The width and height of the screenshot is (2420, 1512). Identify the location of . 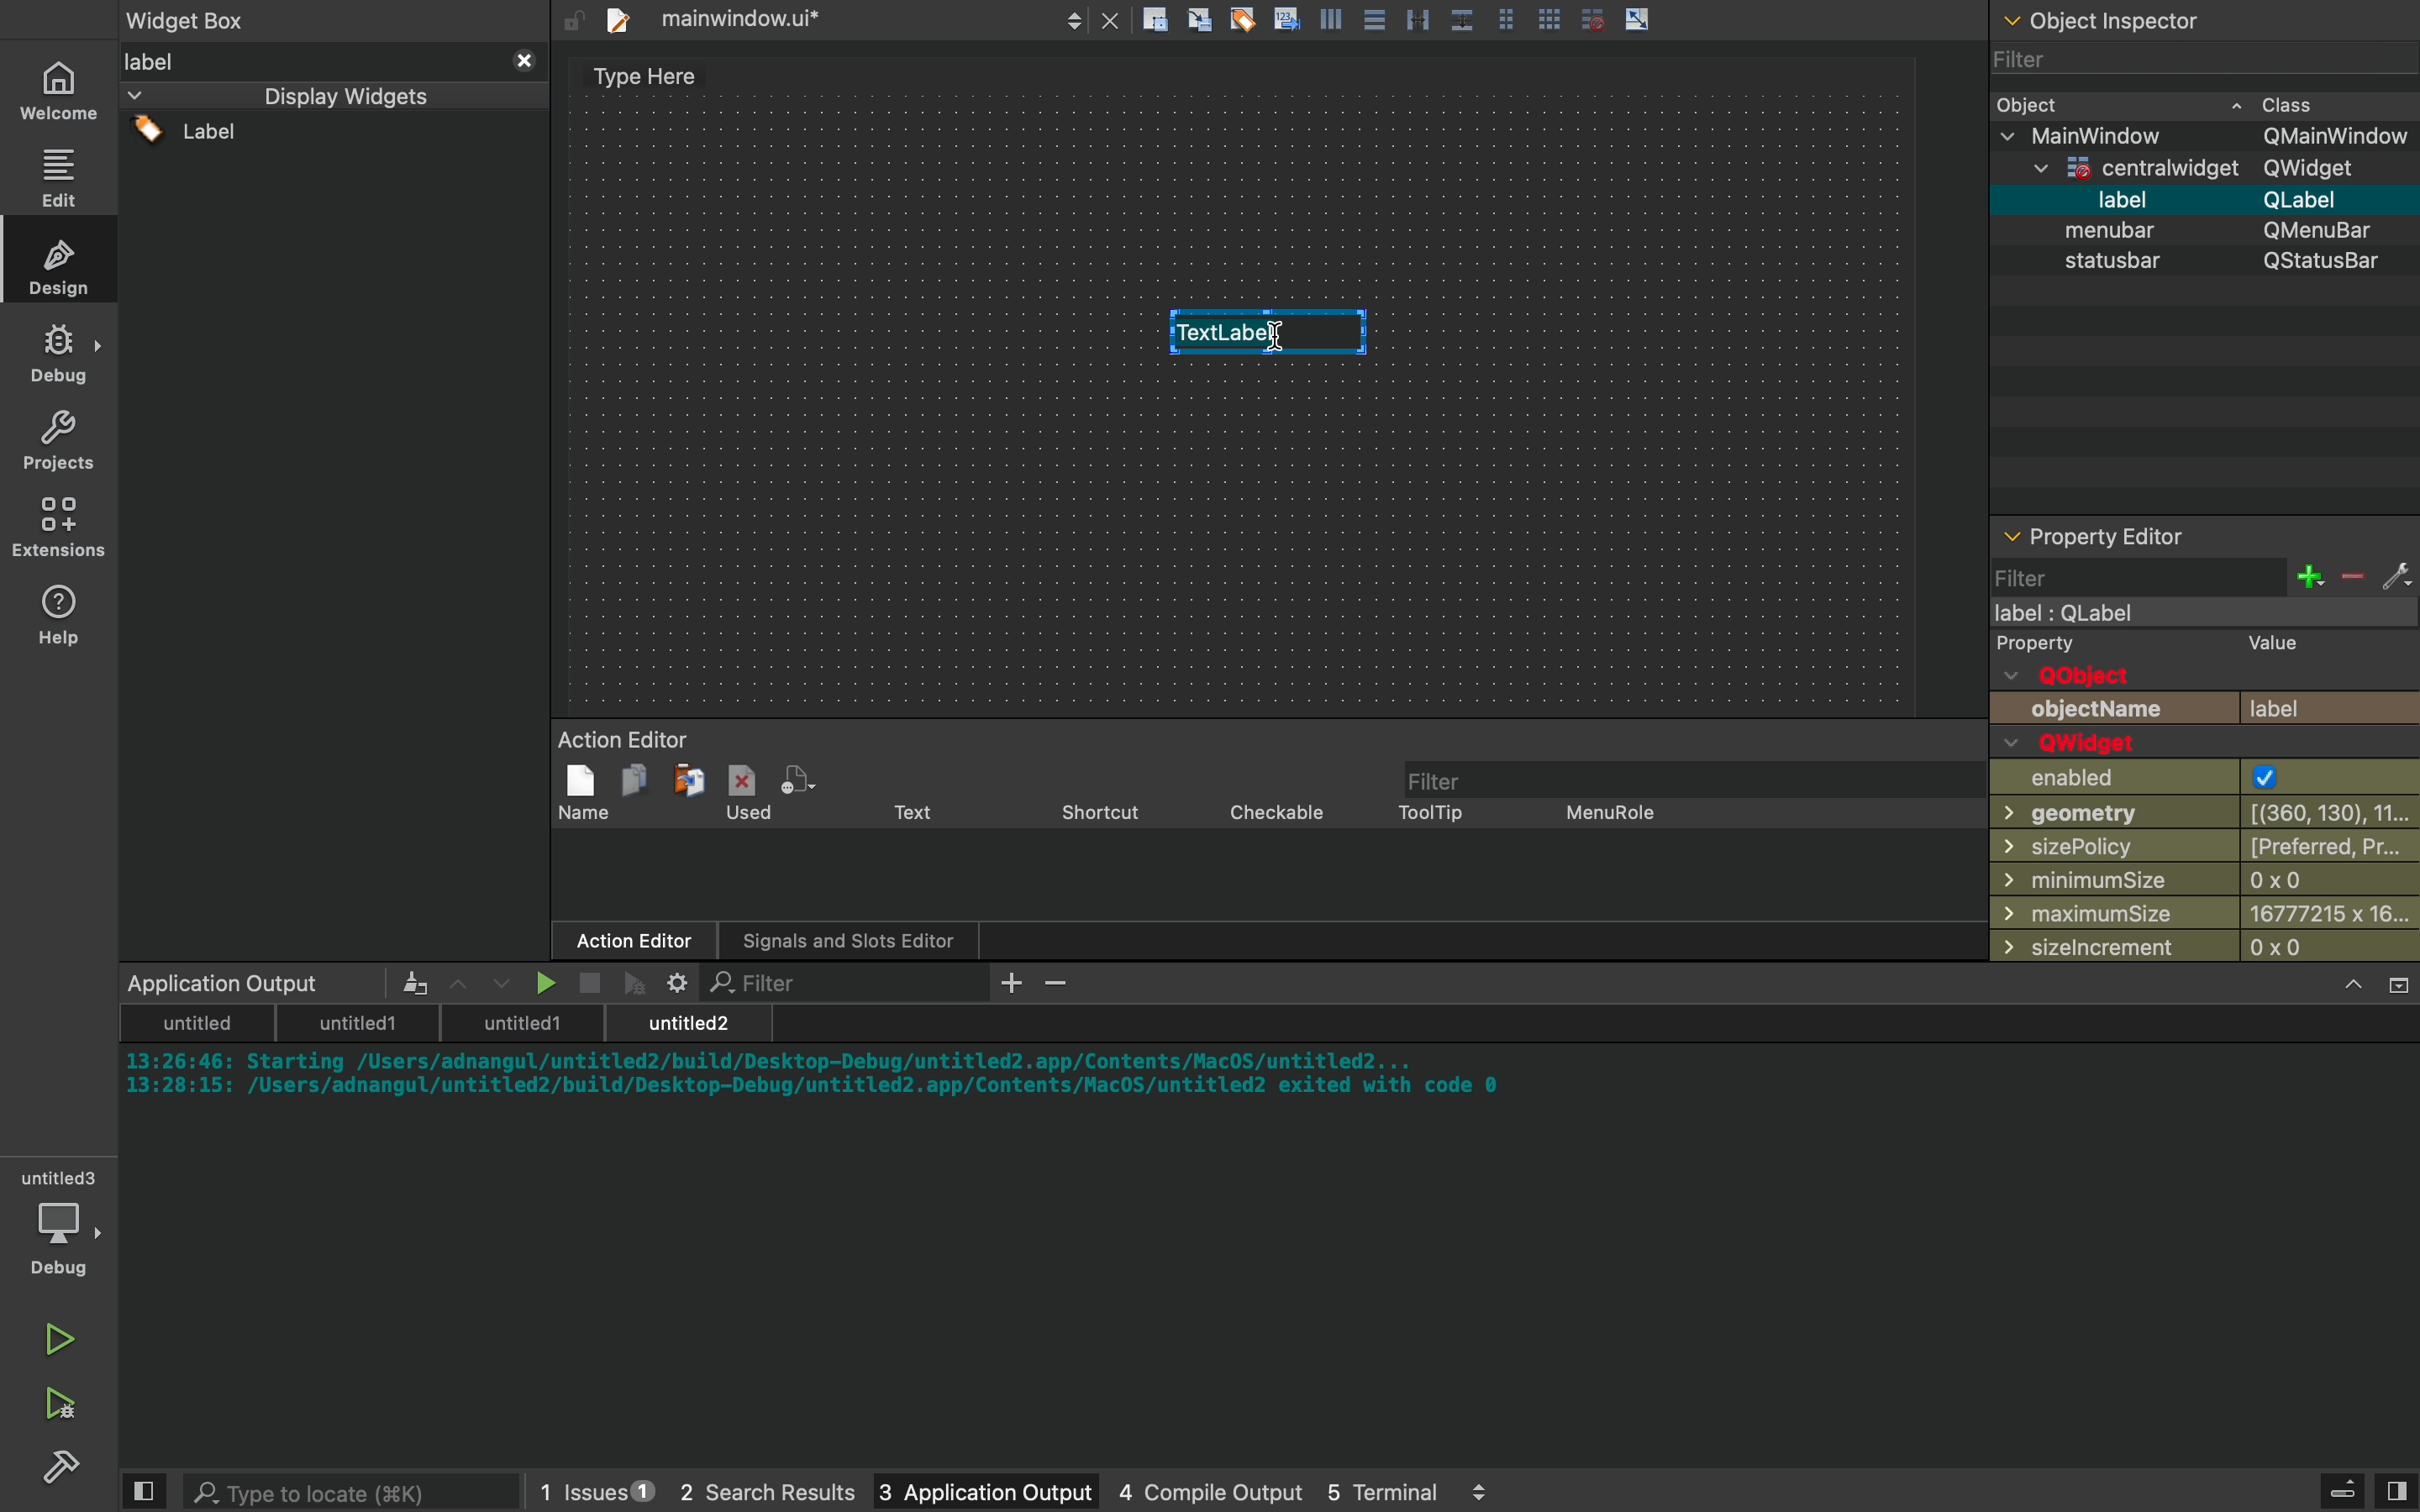
(2192, 171).